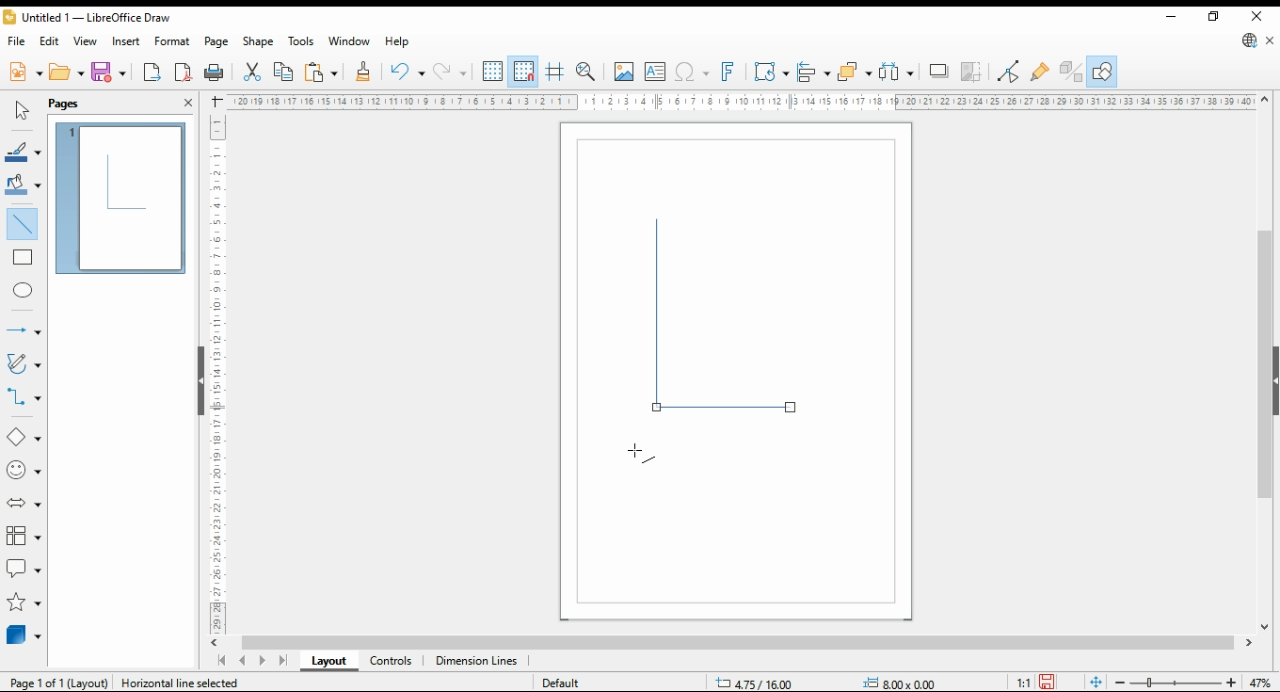 Image resolution: width=1280 pixels, height=692 pixels. I want to click on undo, so click(406, 72).